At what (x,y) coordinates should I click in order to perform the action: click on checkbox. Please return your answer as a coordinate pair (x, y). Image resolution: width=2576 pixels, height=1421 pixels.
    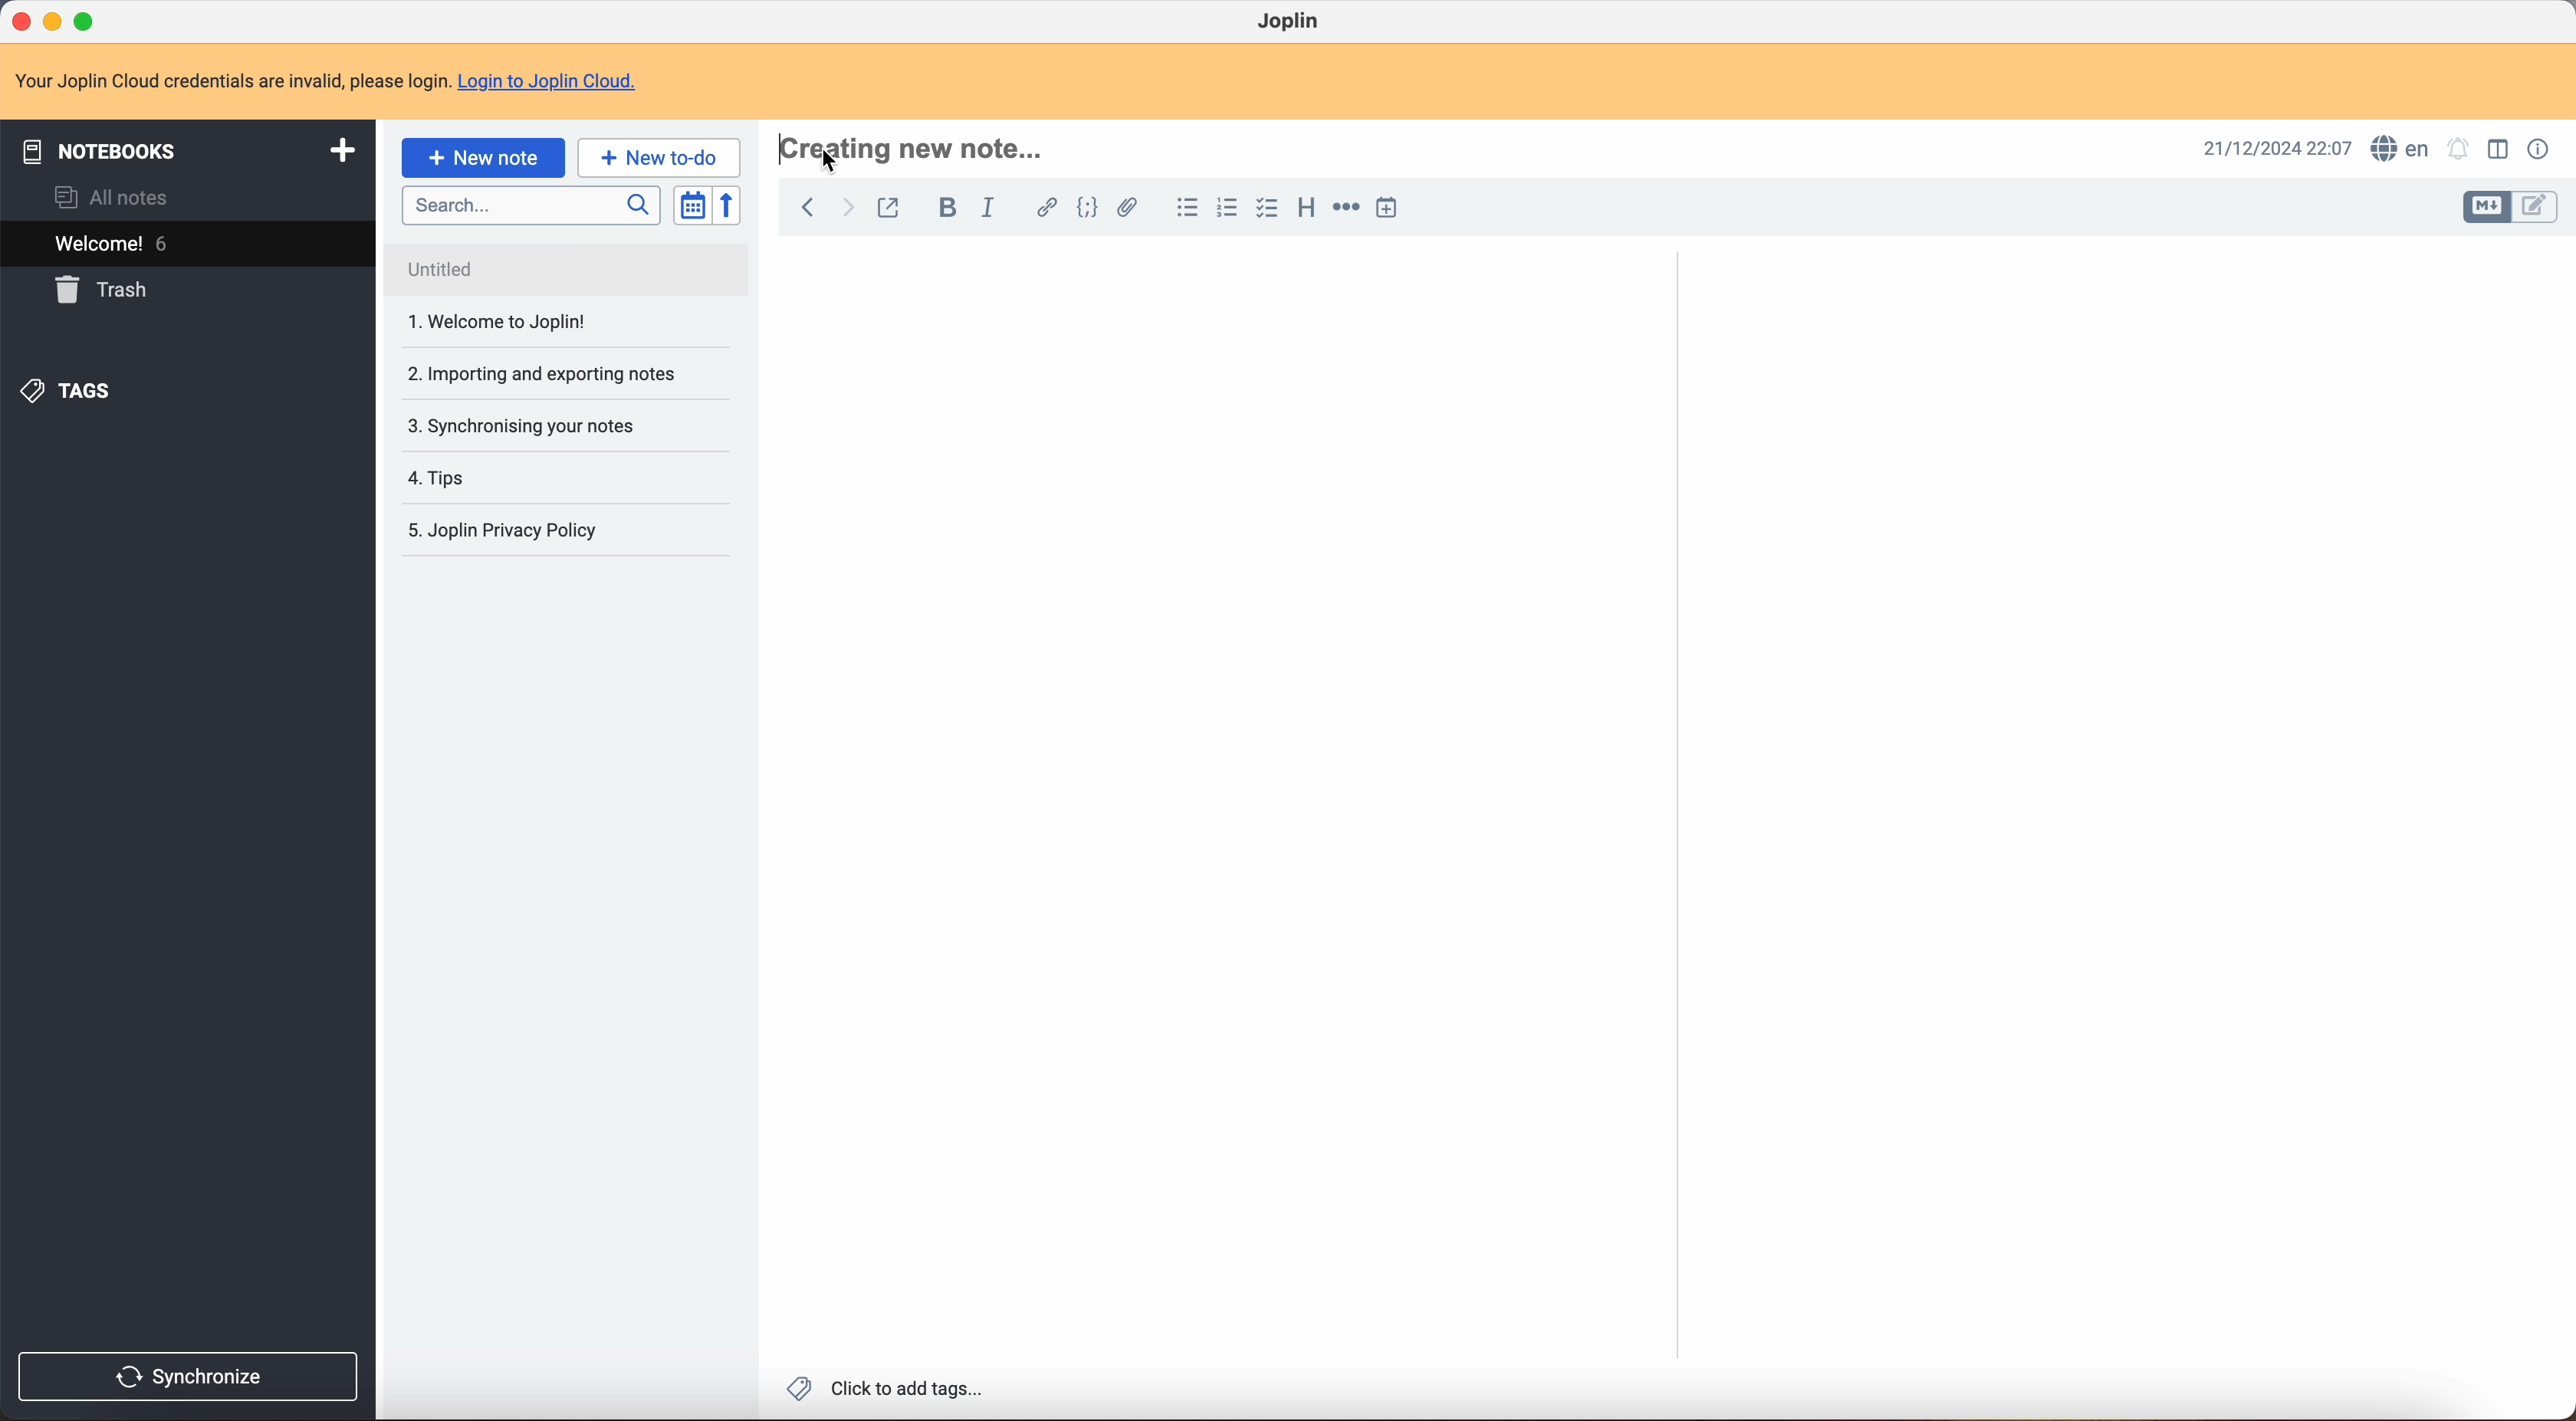
    Looking at the image, I should click on (1267, 209).